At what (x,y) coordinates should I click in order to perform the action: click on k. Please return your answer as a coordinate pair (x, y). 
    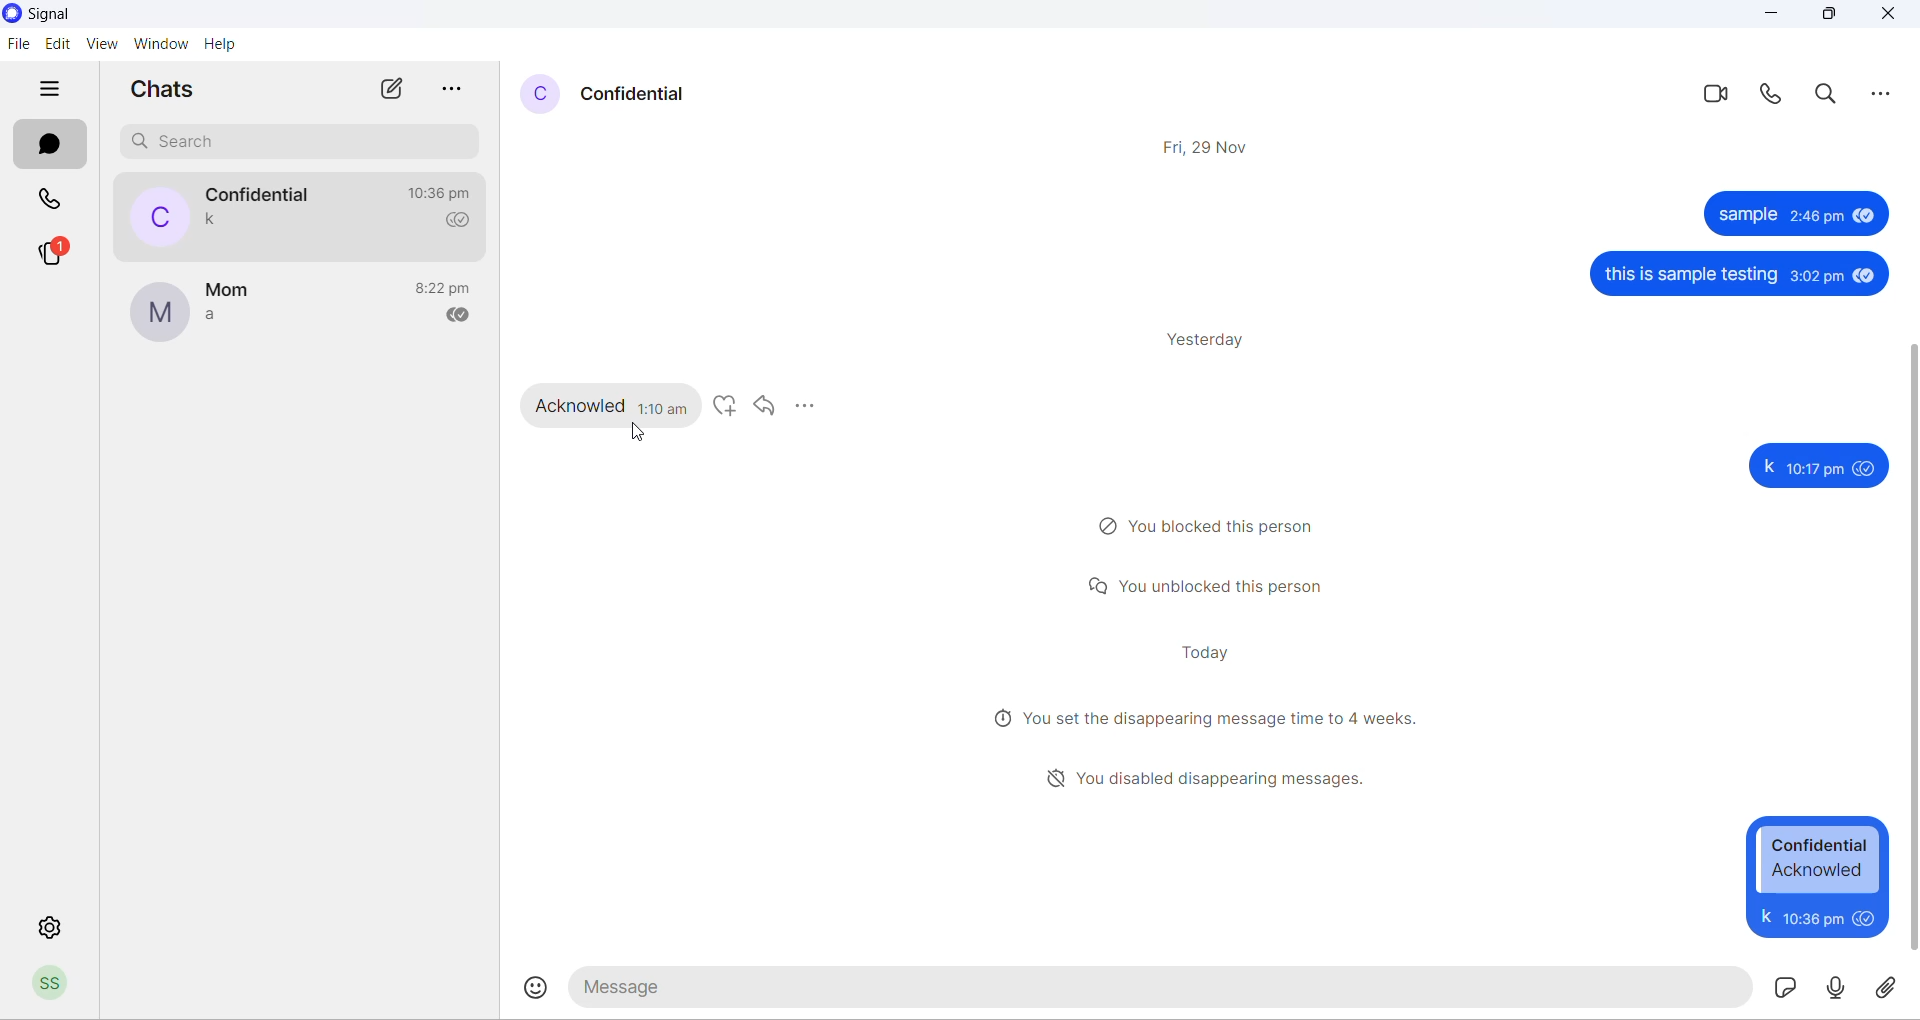
    Looking at the image, I should click on (1764, 916).